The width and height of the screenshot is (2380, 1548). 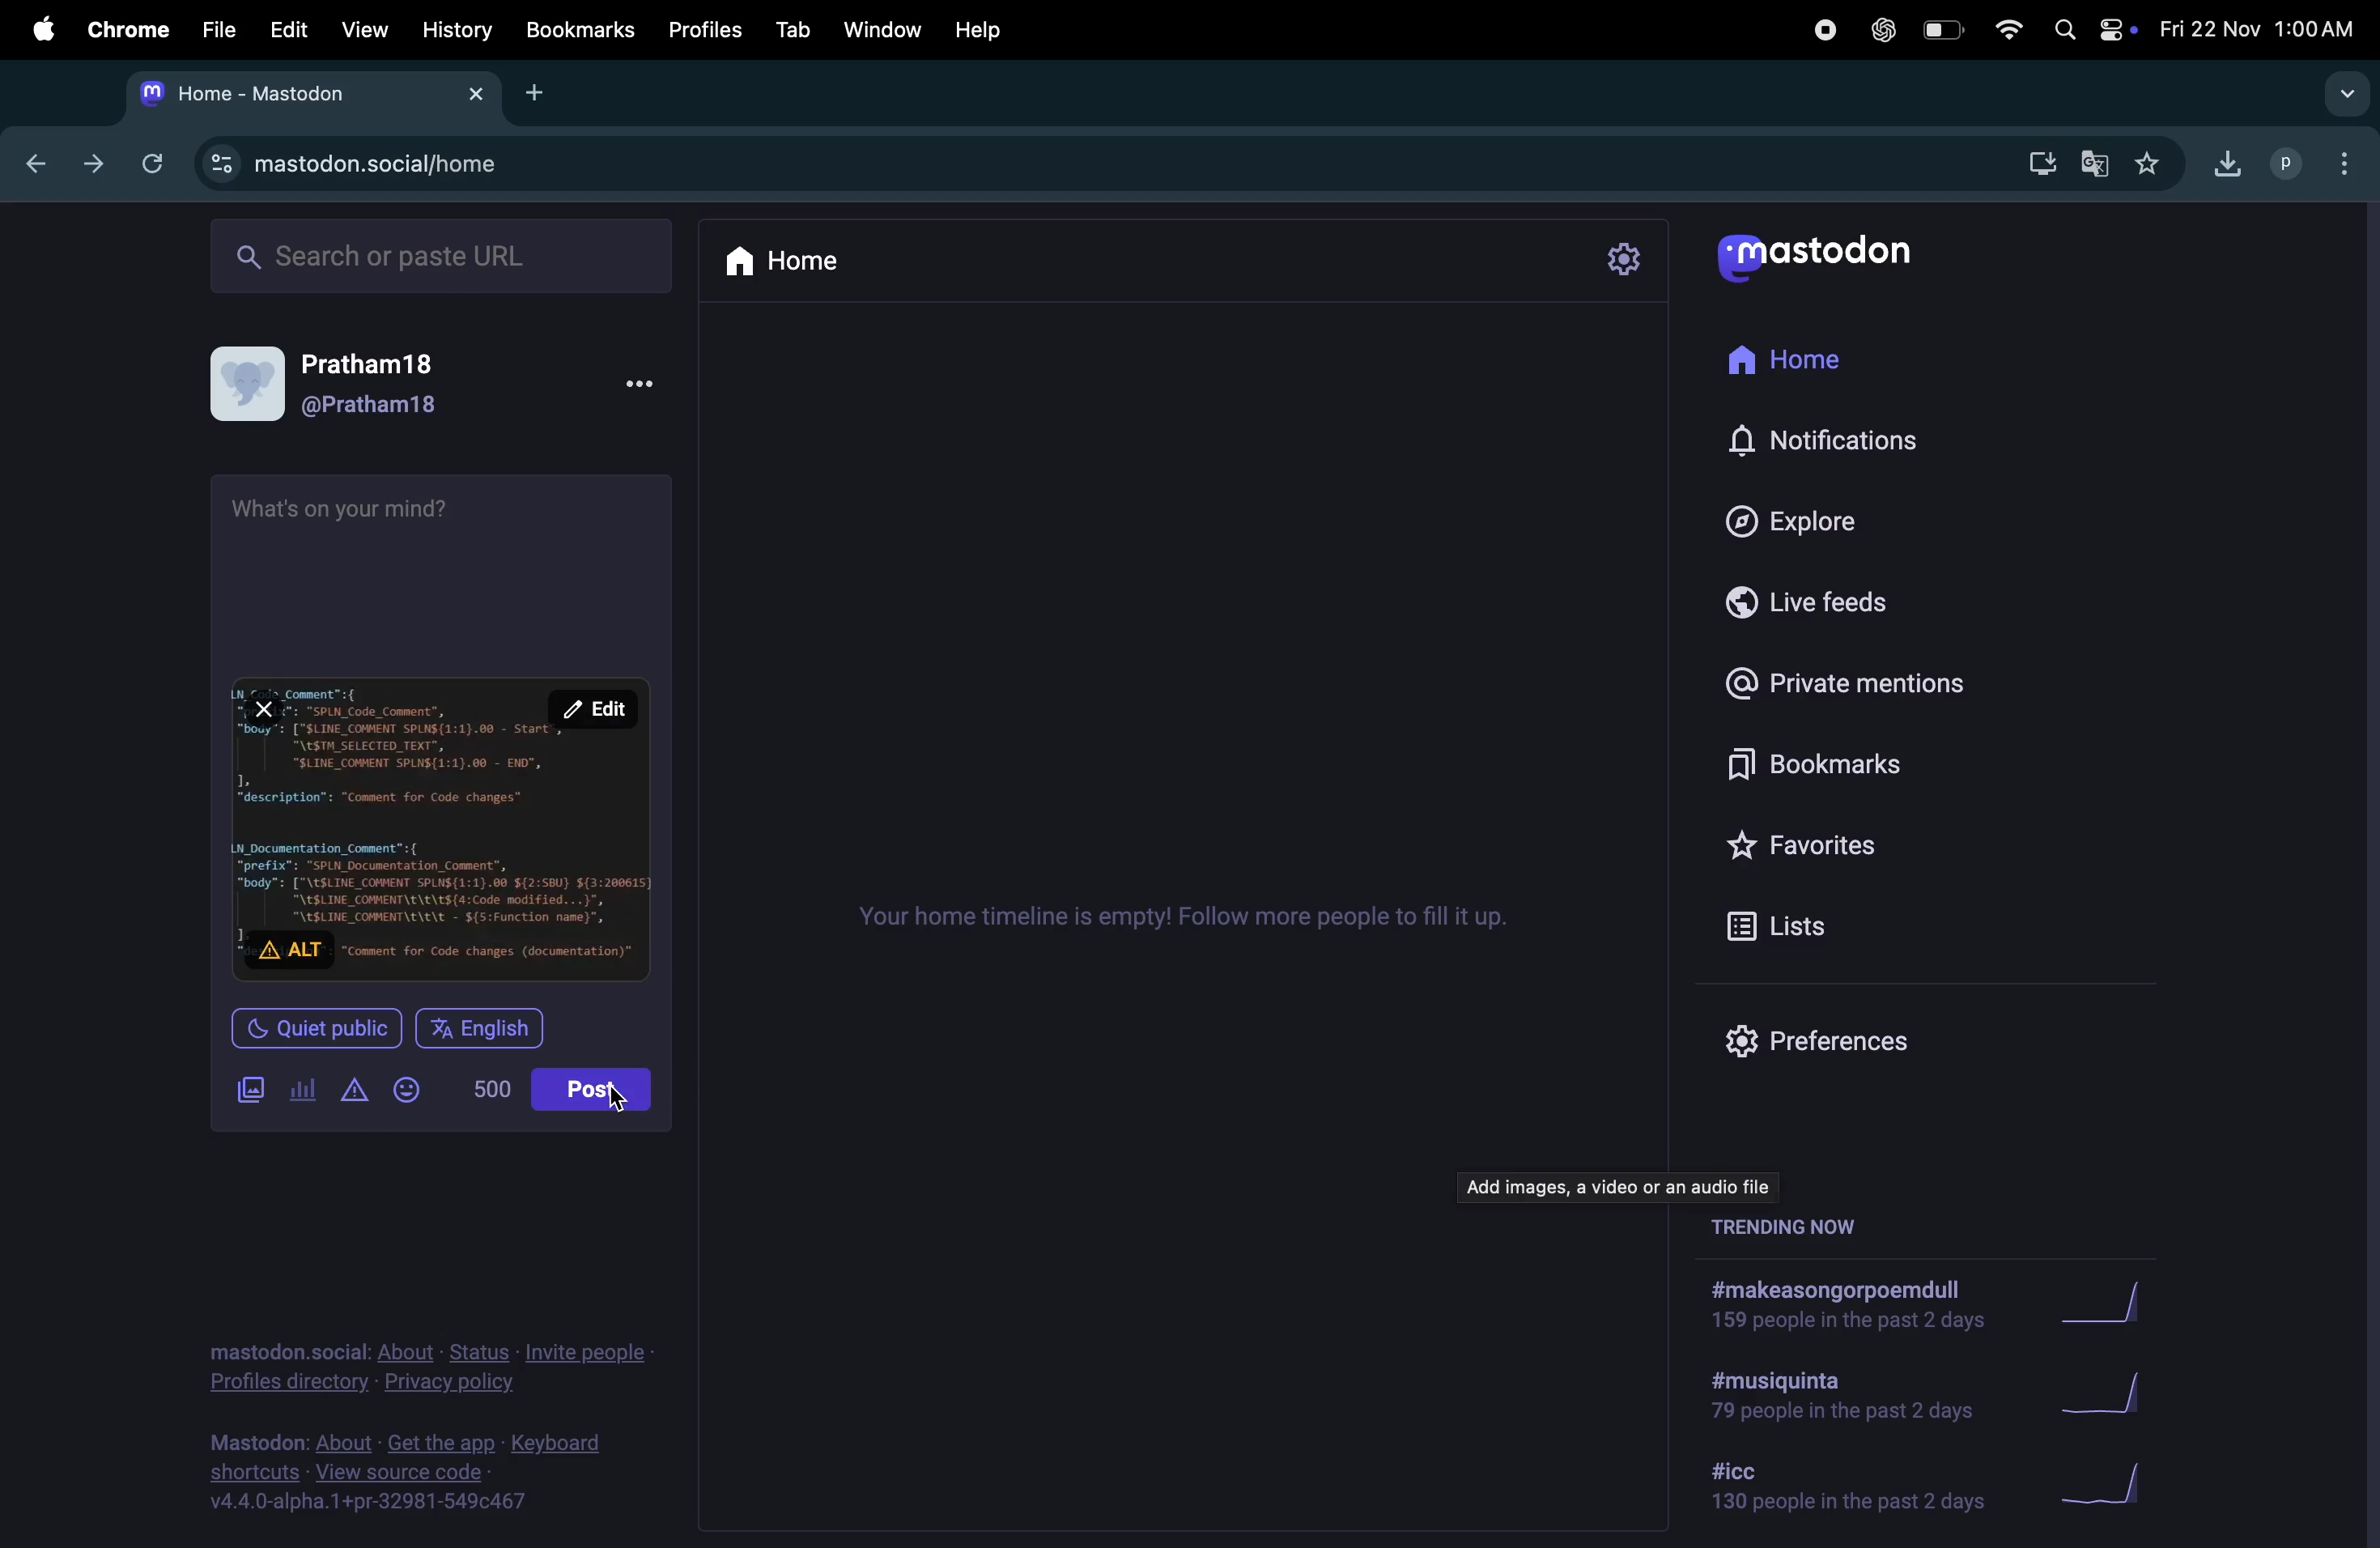 I want to click on mastodon, so click(x=255, y=1444).